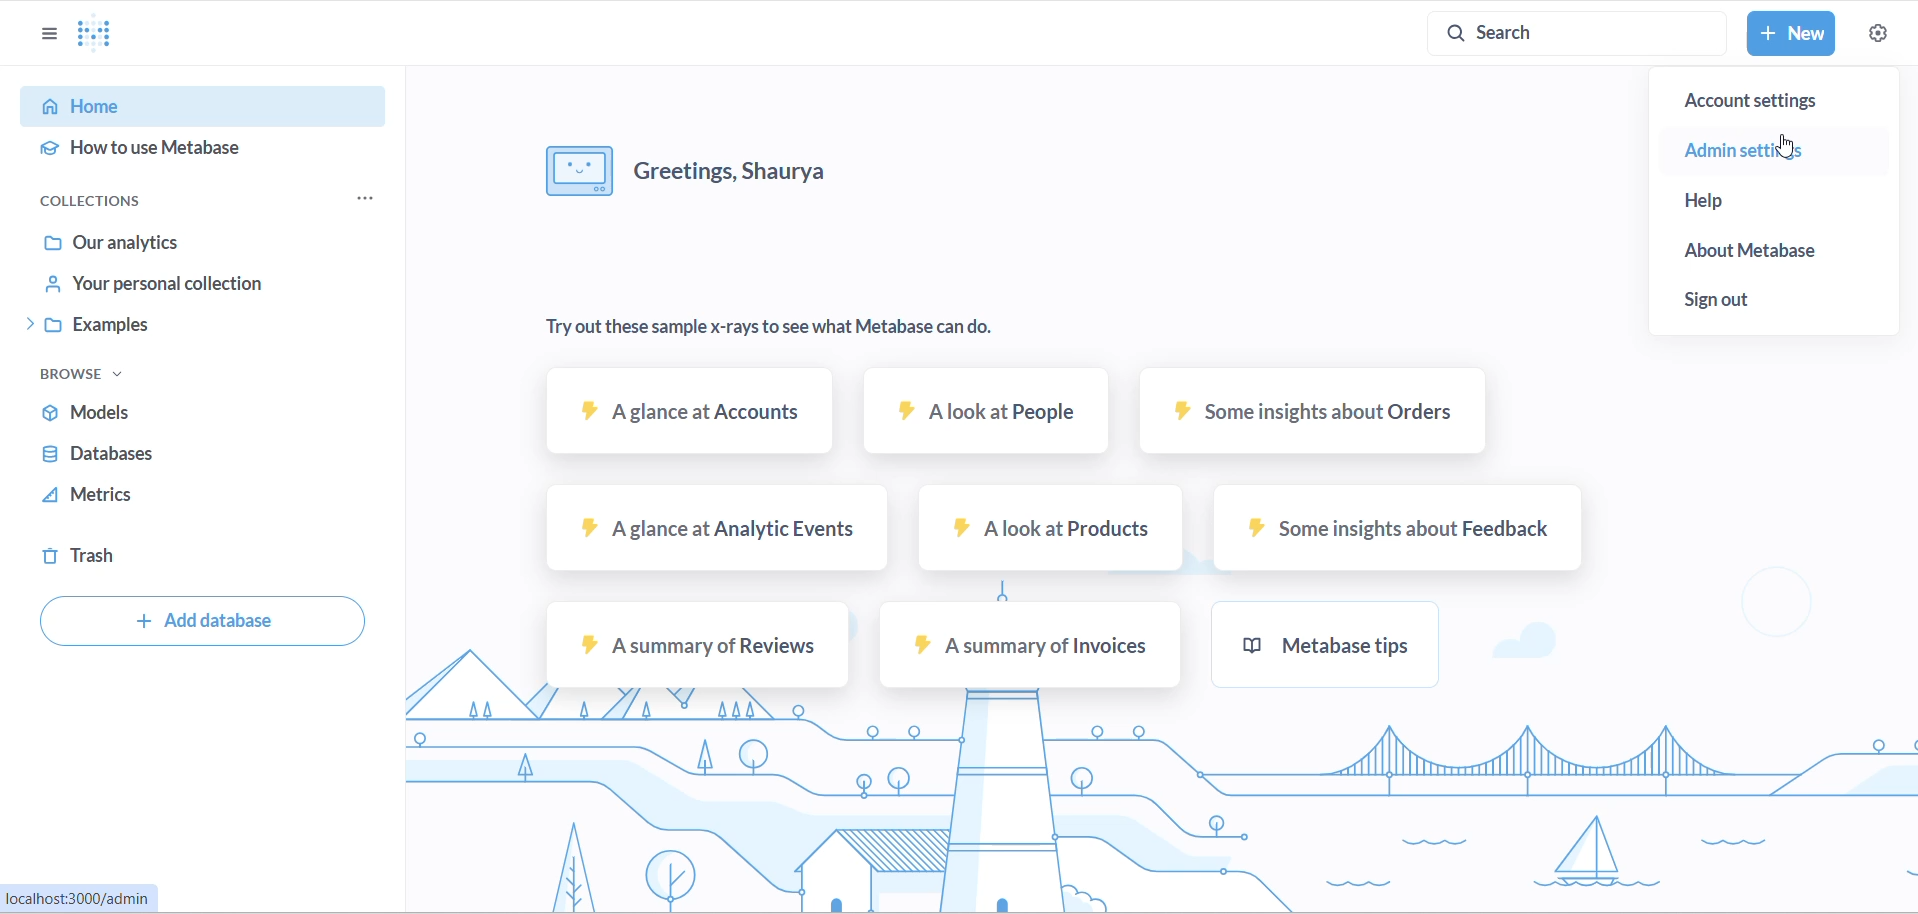  What do you see at coordinates (177, 150) in the screenshot?
I see `how to use Metabase` at bounding box center [177, 150].